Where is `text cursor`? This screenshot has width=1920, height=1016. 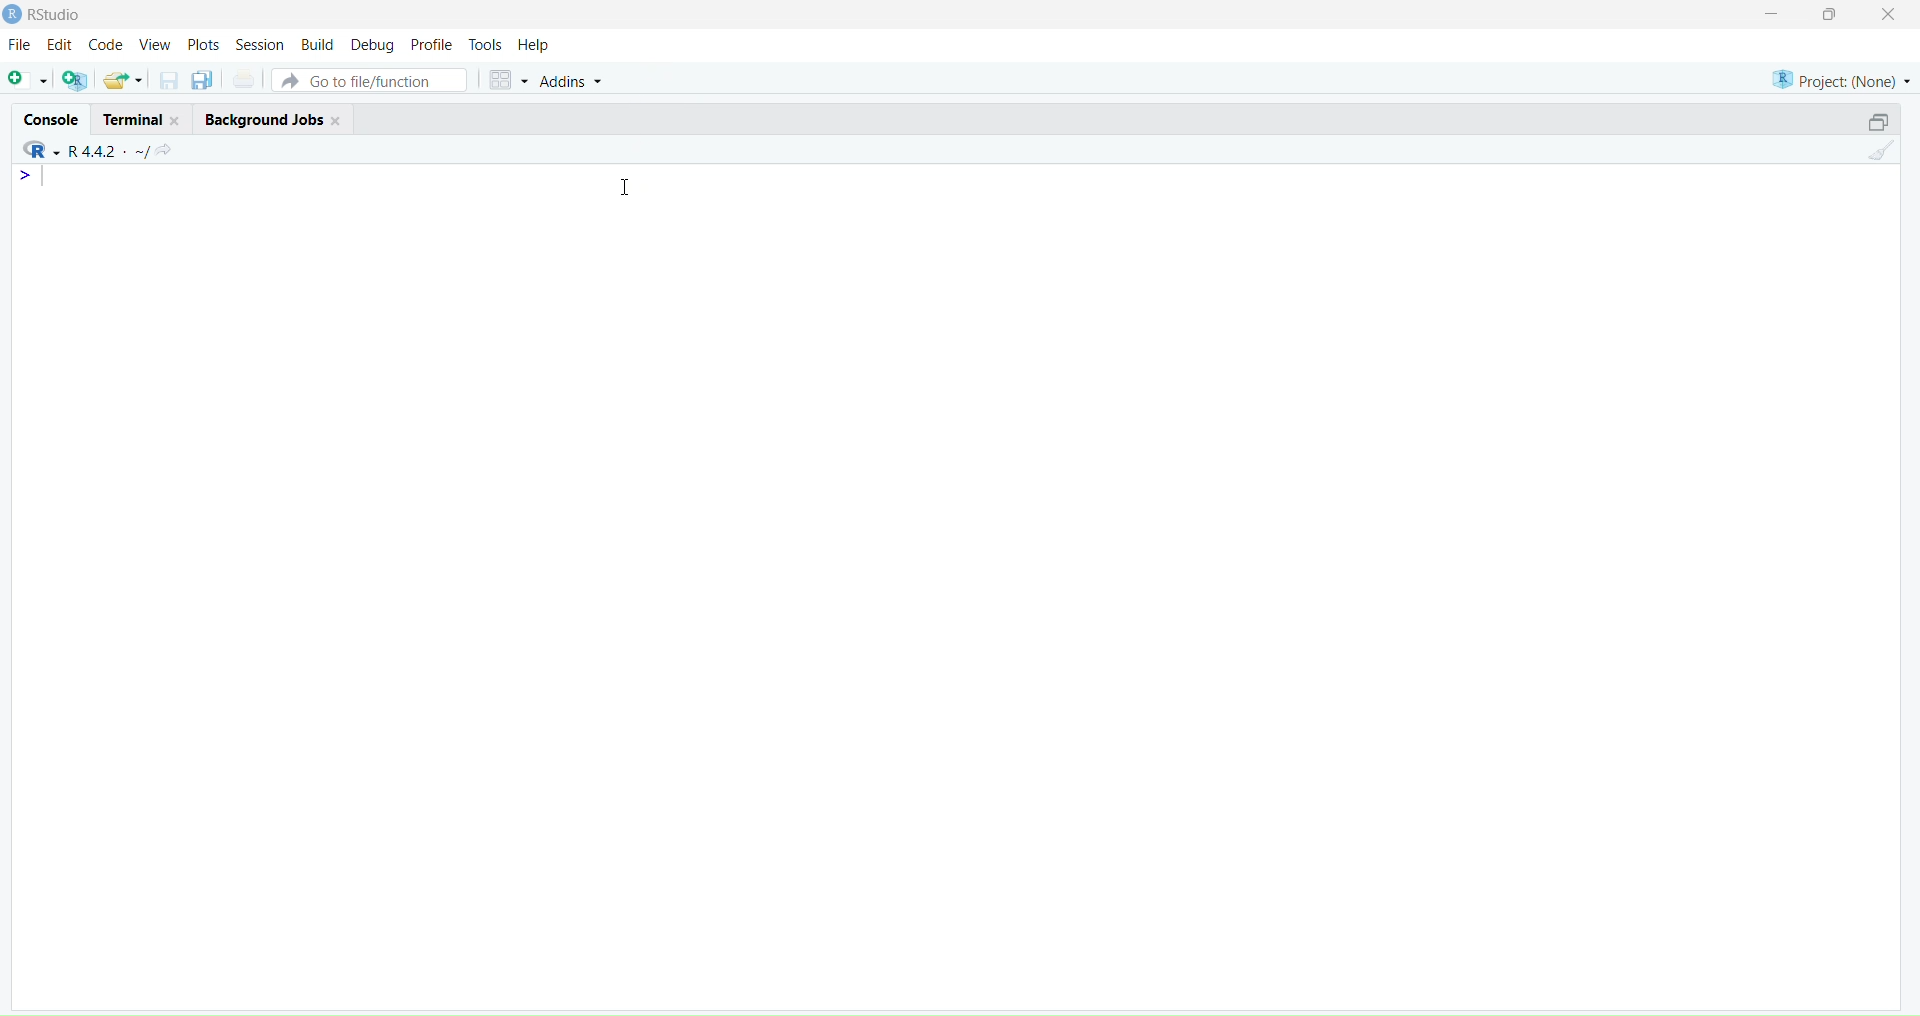 text cursor is located at coordinates (41, 179).